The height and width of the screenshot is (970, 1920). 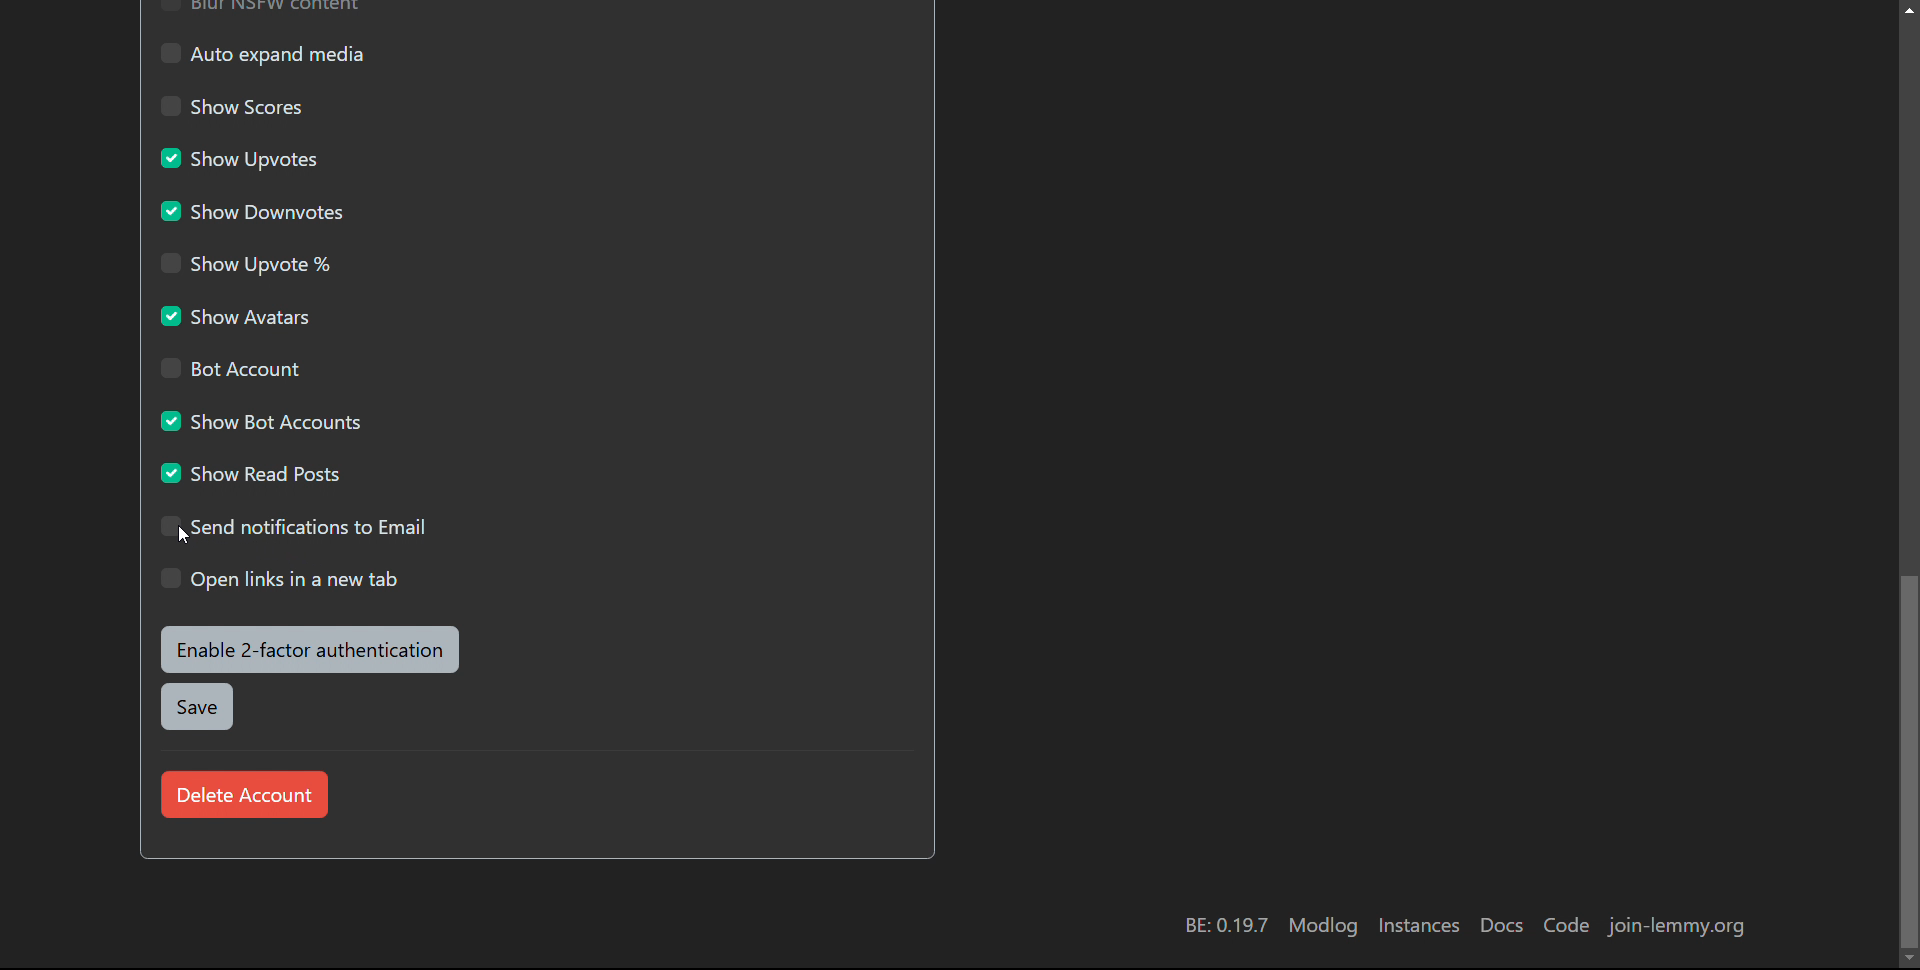 I want to click on scroll up, so click(x=1908, y=8).